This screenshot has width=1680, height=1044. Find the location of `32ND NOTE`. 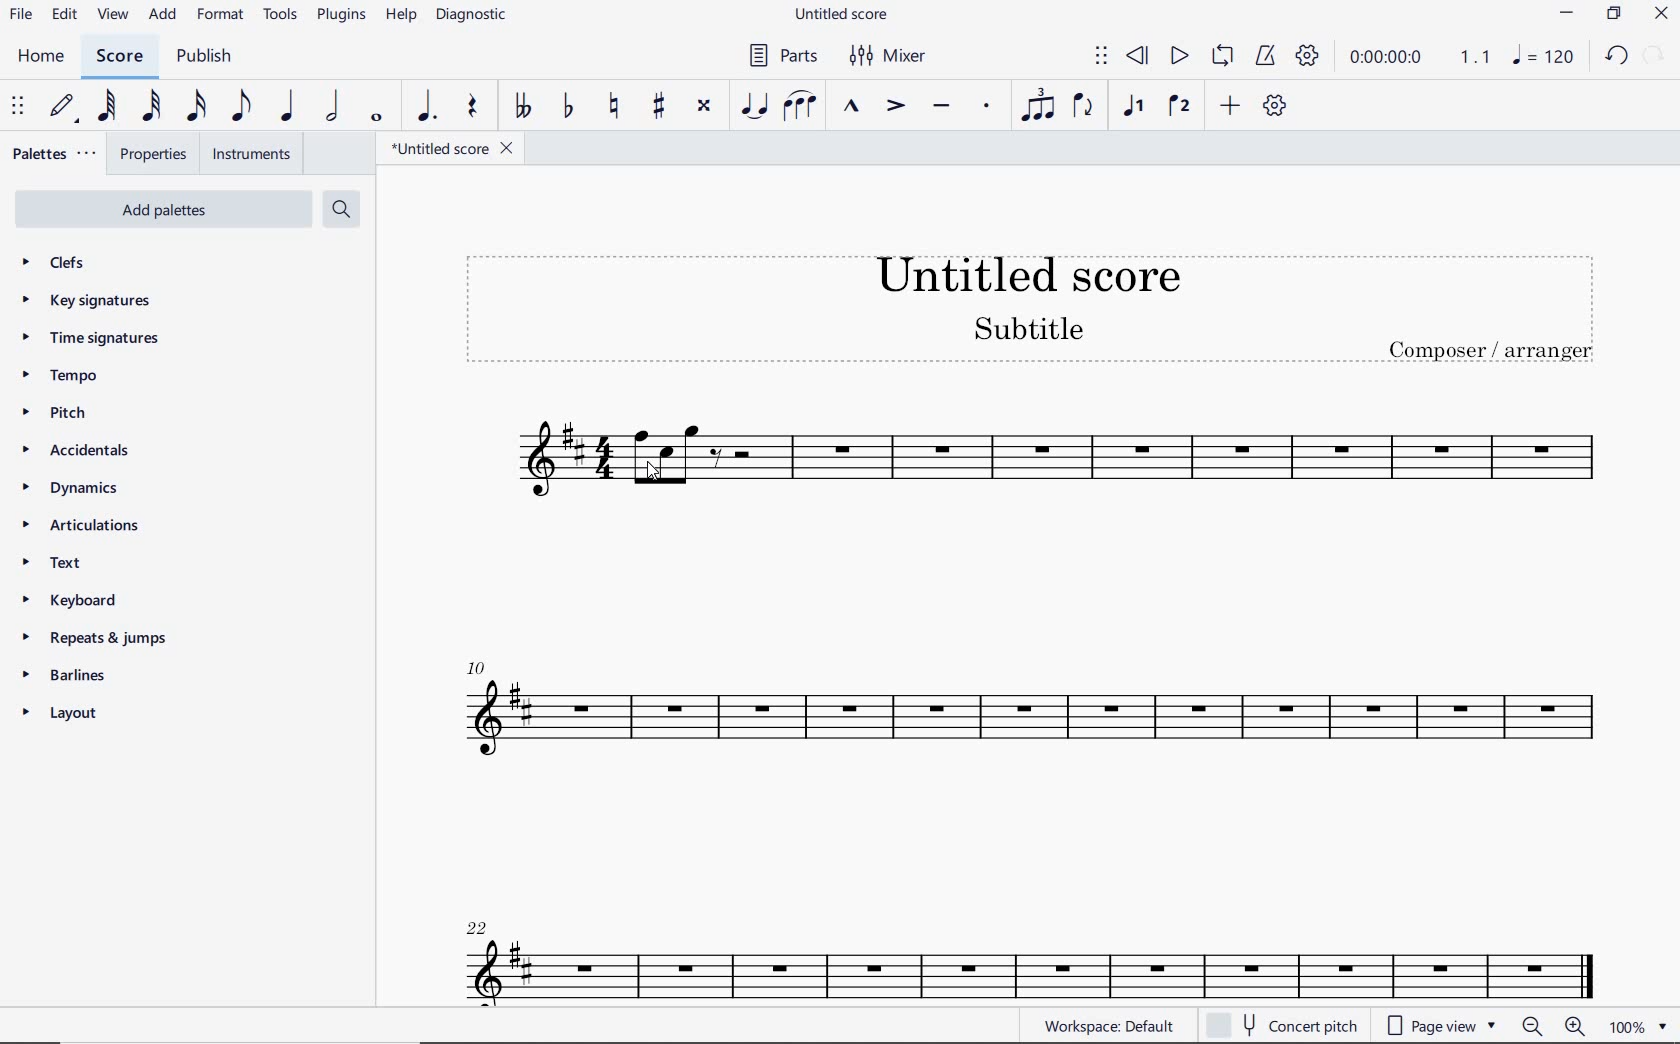

32ND NOTE is located at coordinates (150, 107).